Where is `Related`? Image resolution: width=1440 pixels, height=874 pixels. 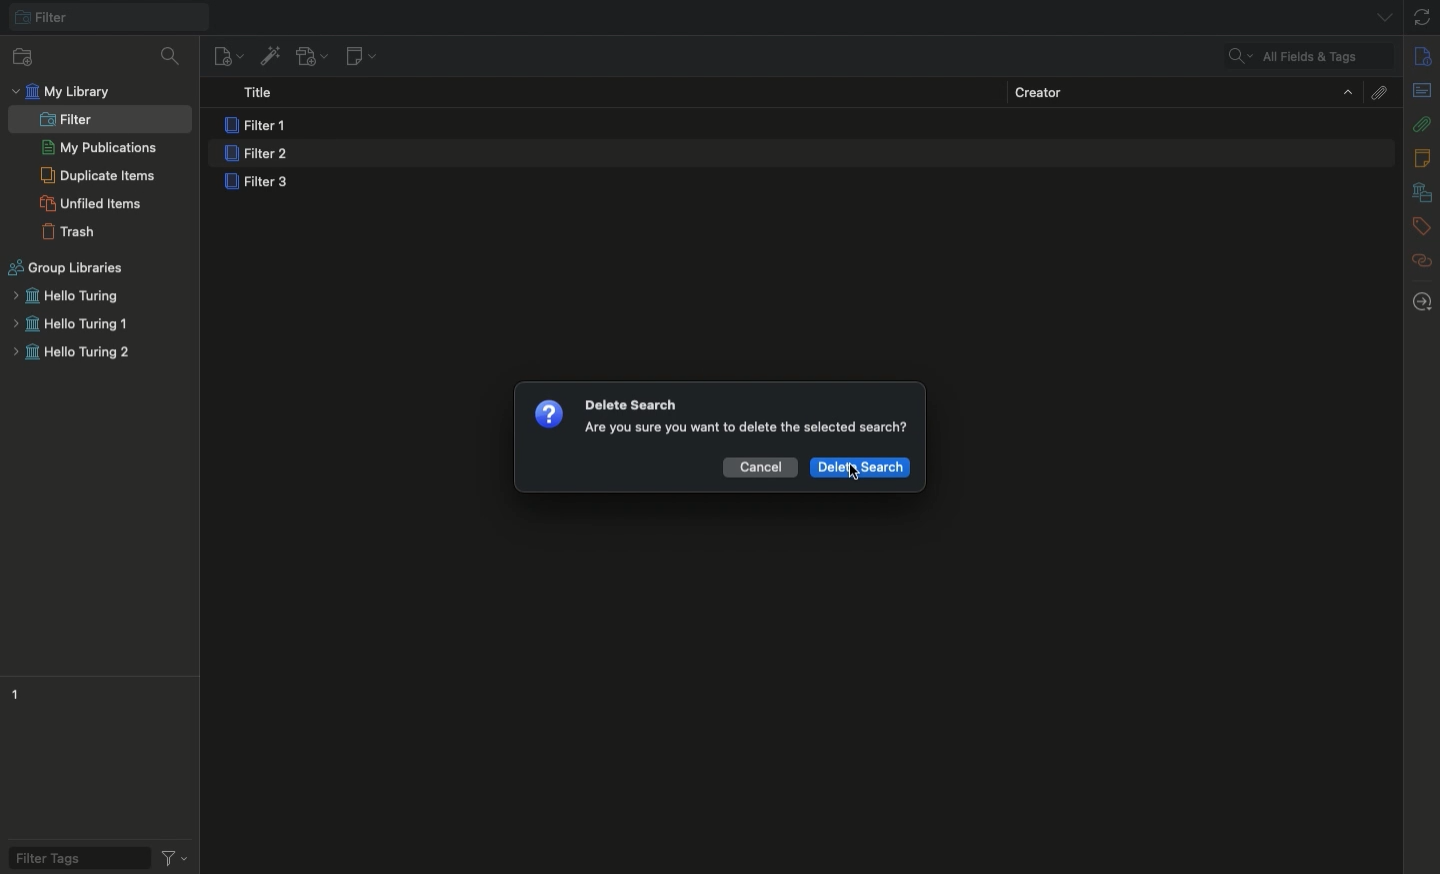
Related is located at coordinates (1422, 260).